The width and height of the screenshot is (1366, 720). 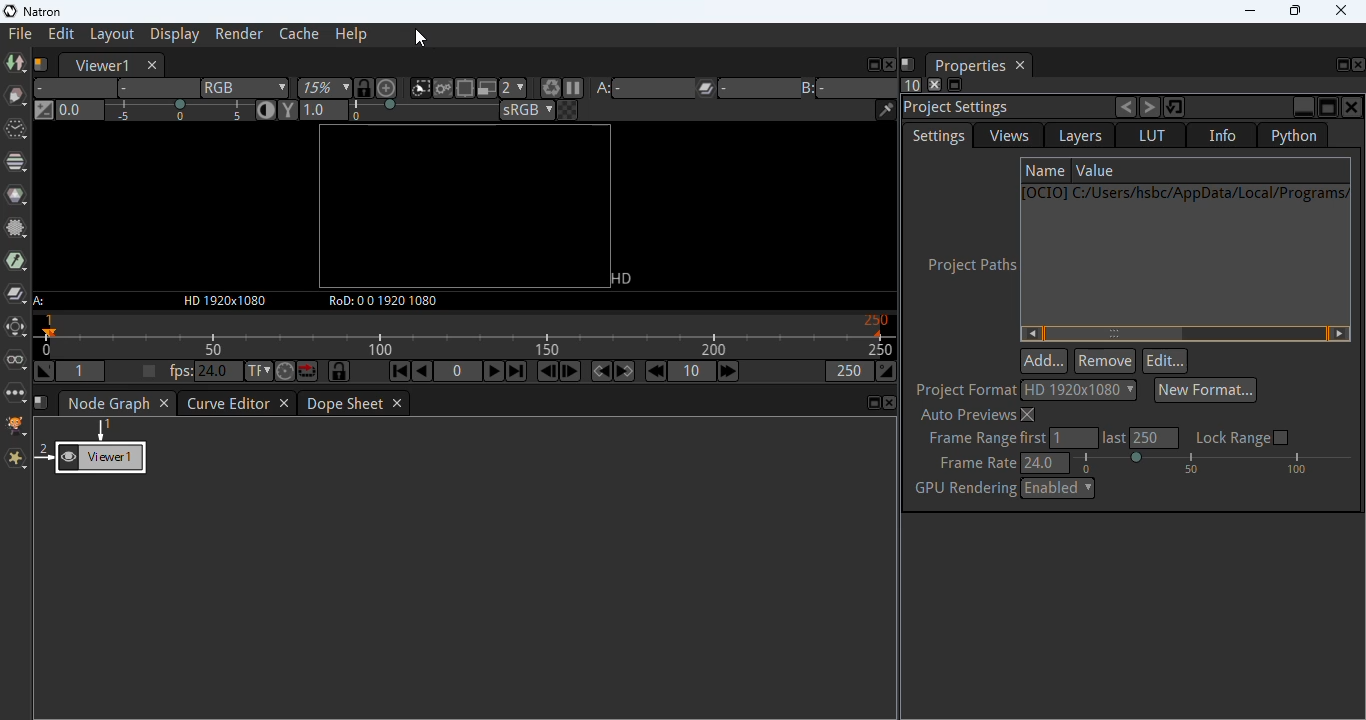 I want to click on last, so click(x=1115, y=439).